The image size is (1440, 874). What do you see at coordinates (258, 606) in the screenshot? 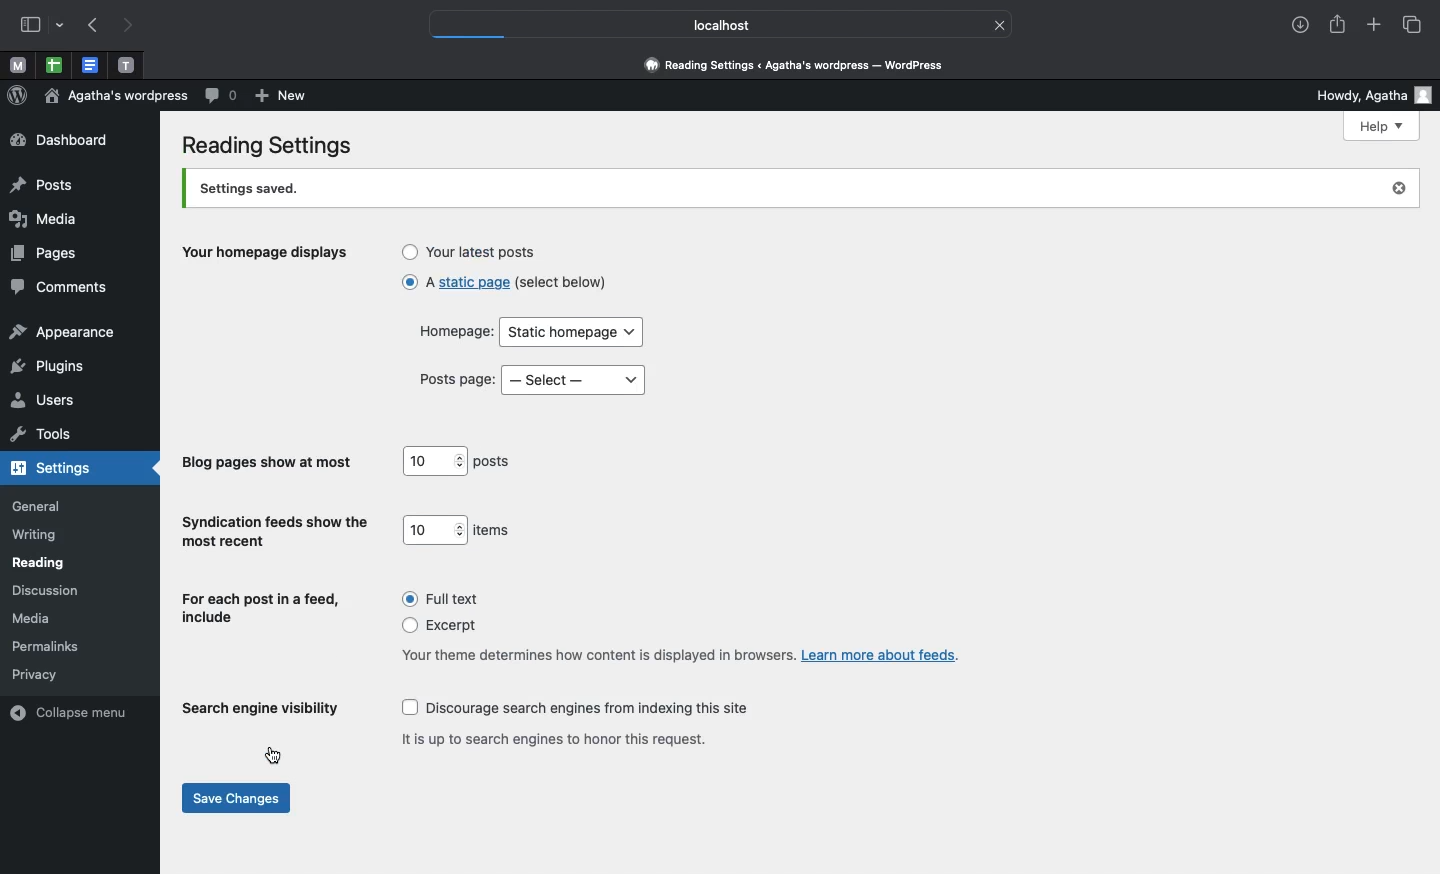
I see `for each post in a feed, include` at bounding box center [258, 606].